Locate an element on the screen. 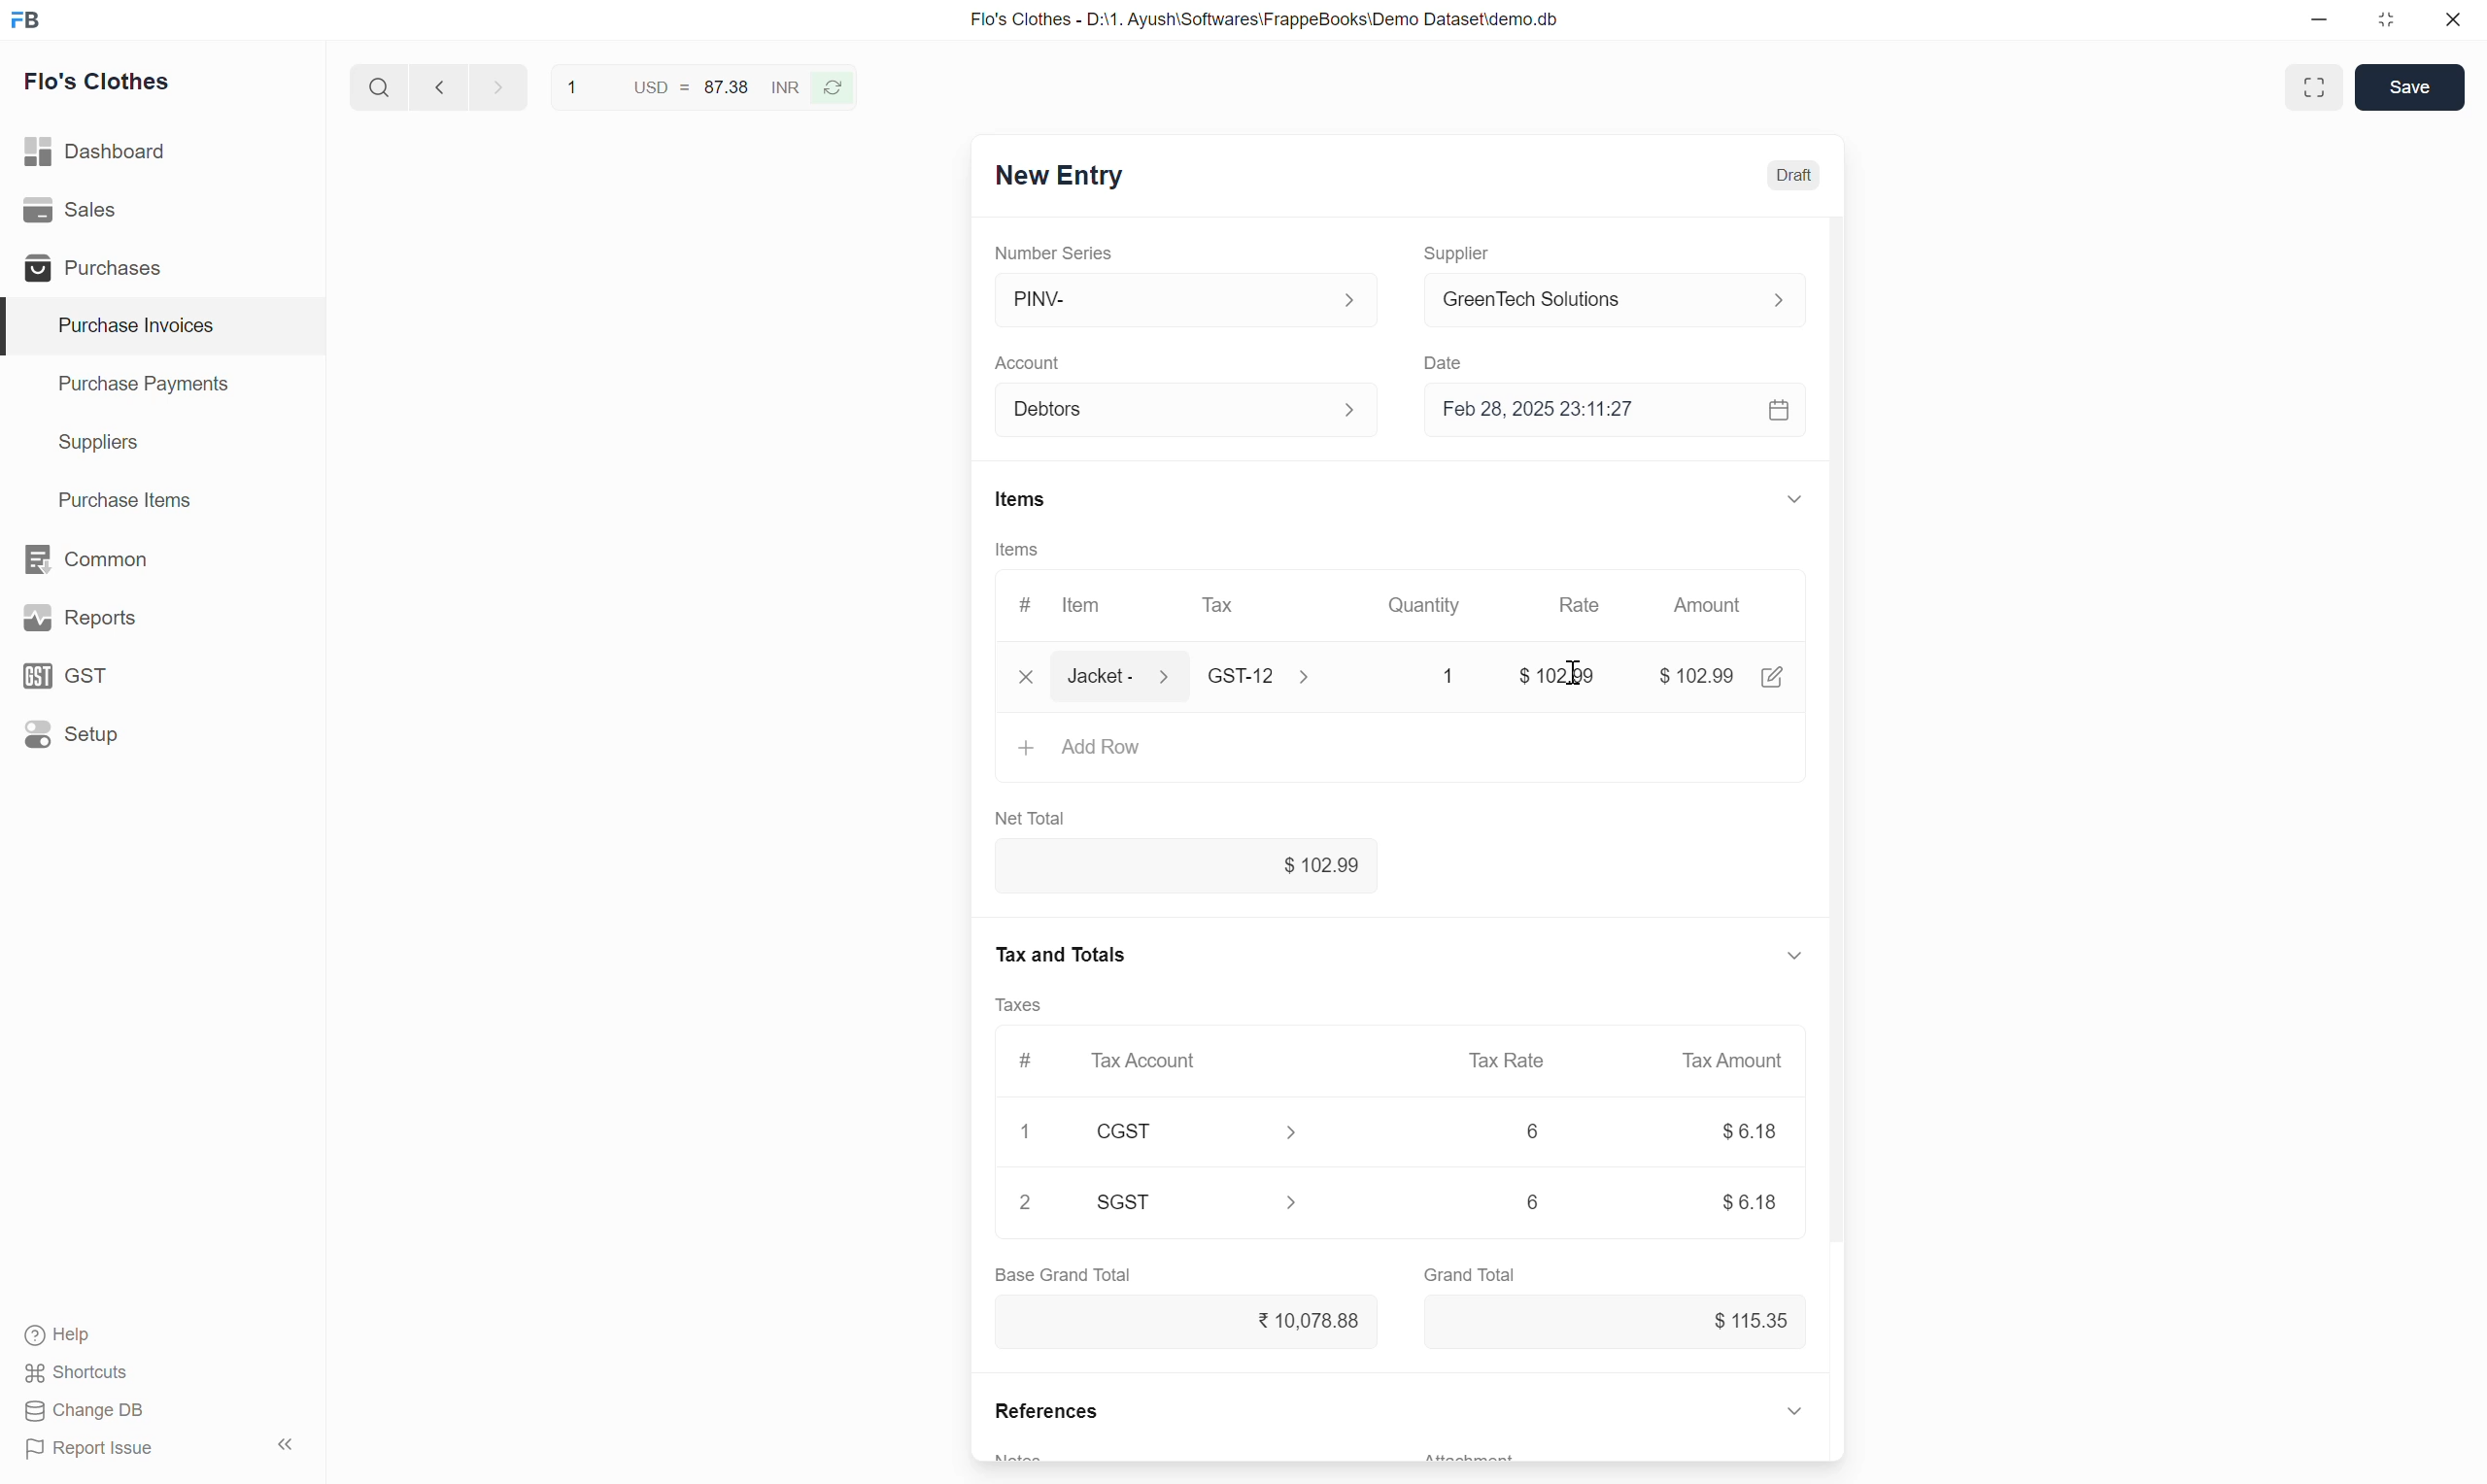 This screenshot has height=1484, width=2487. Tax and Totals is located at coordinates (1058, 955).